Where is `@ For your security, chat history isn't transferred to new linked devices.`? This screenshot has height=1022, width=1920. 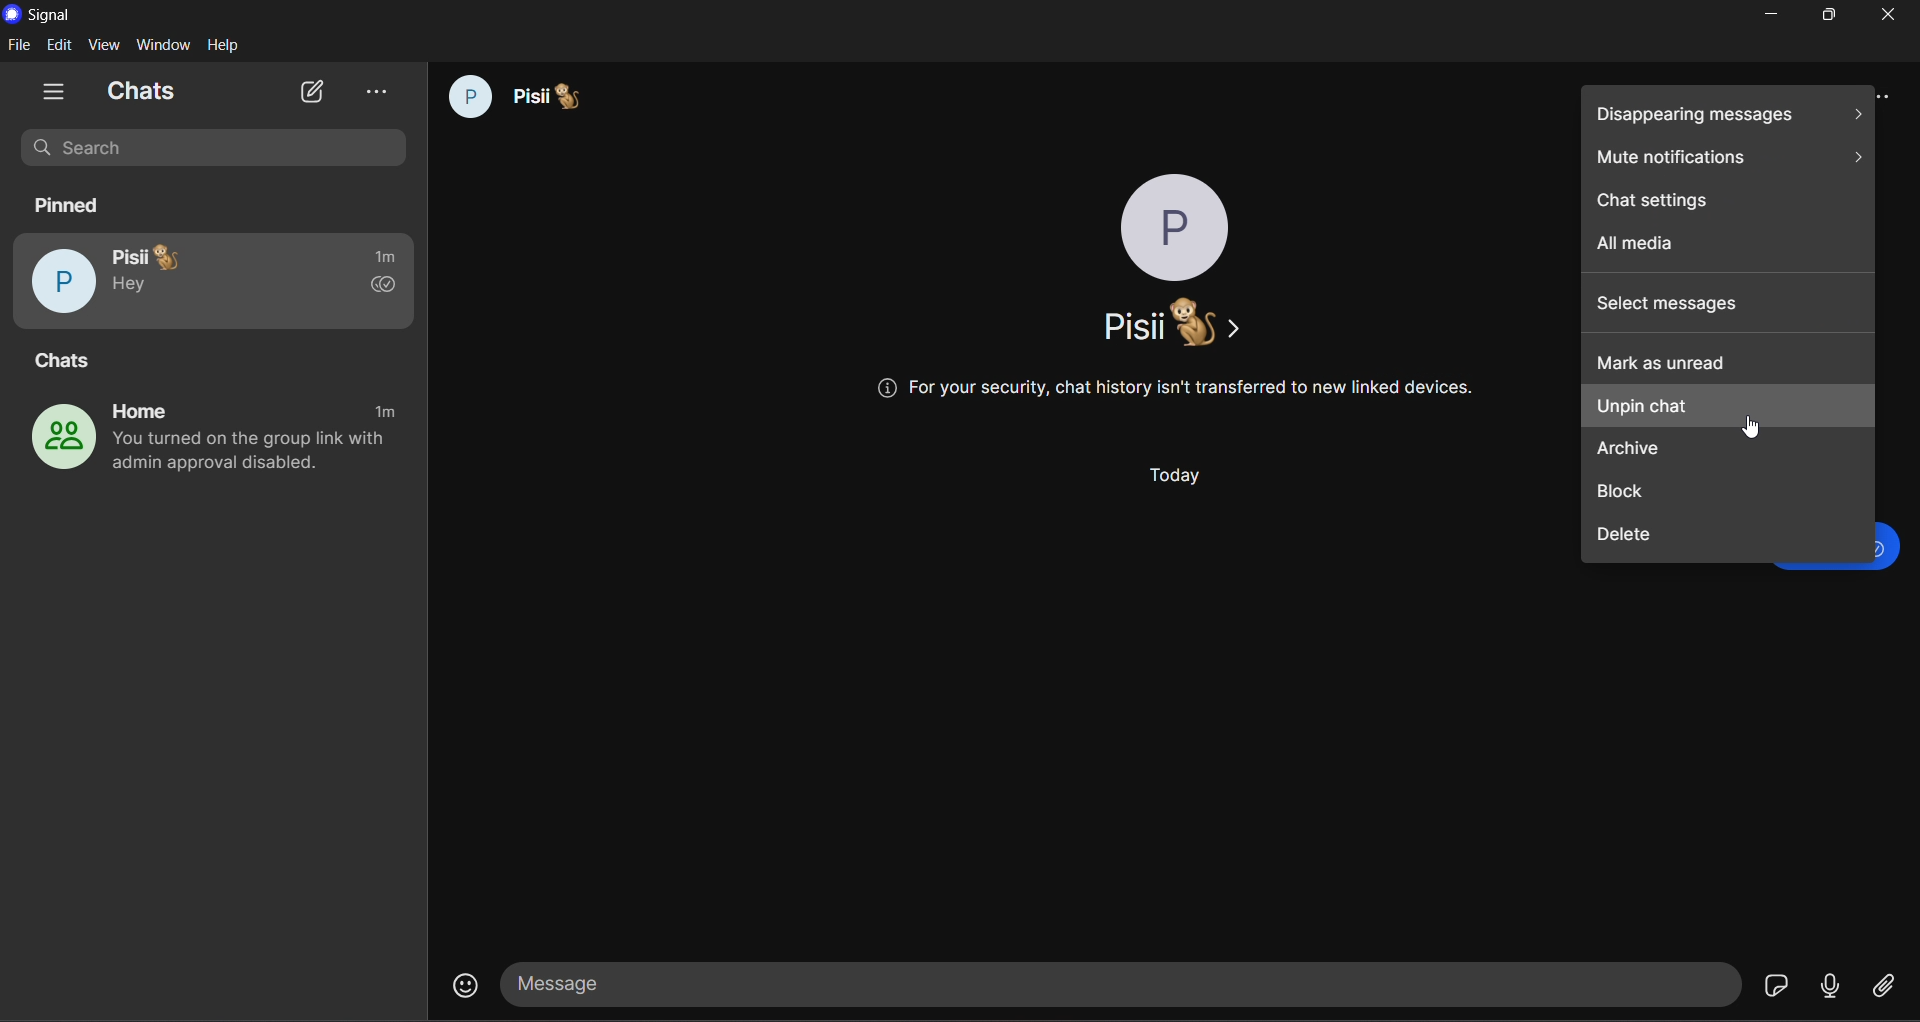 @ For your security, chat history isn't transferred to new linked devices. is located at coordinates (1180, 392).